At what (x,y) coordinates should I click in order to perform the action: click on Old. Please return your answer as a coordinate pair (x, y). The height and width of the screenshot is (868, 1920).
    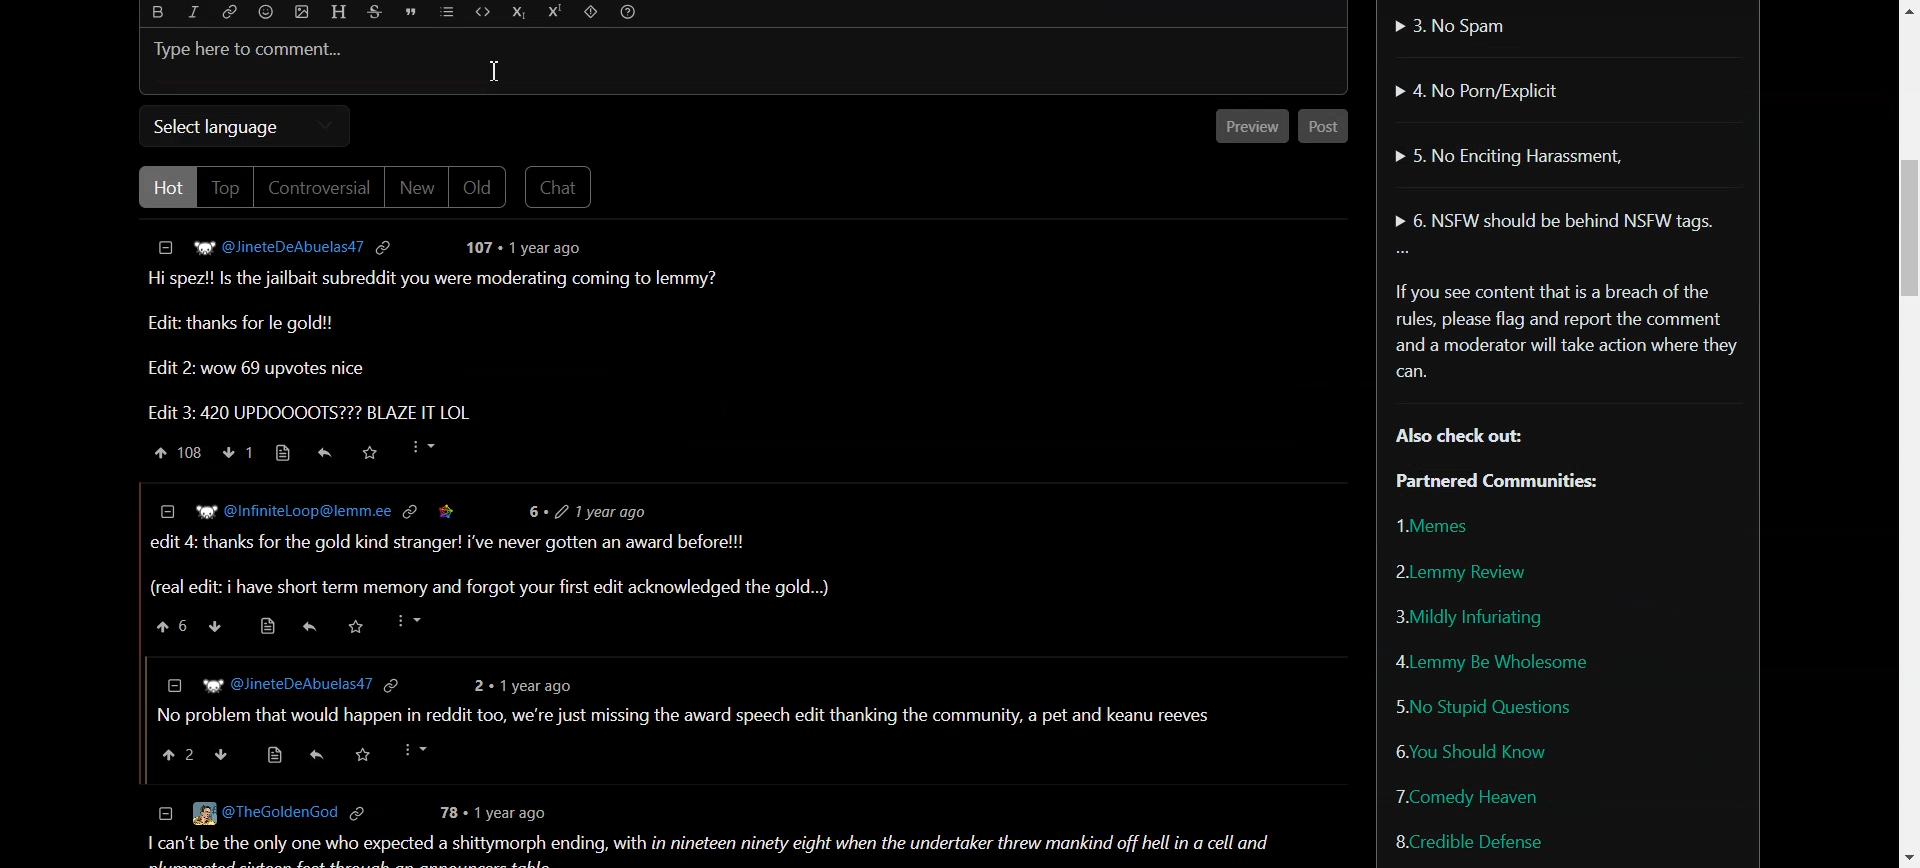
    Looking at the image, I should click on (477, 188).